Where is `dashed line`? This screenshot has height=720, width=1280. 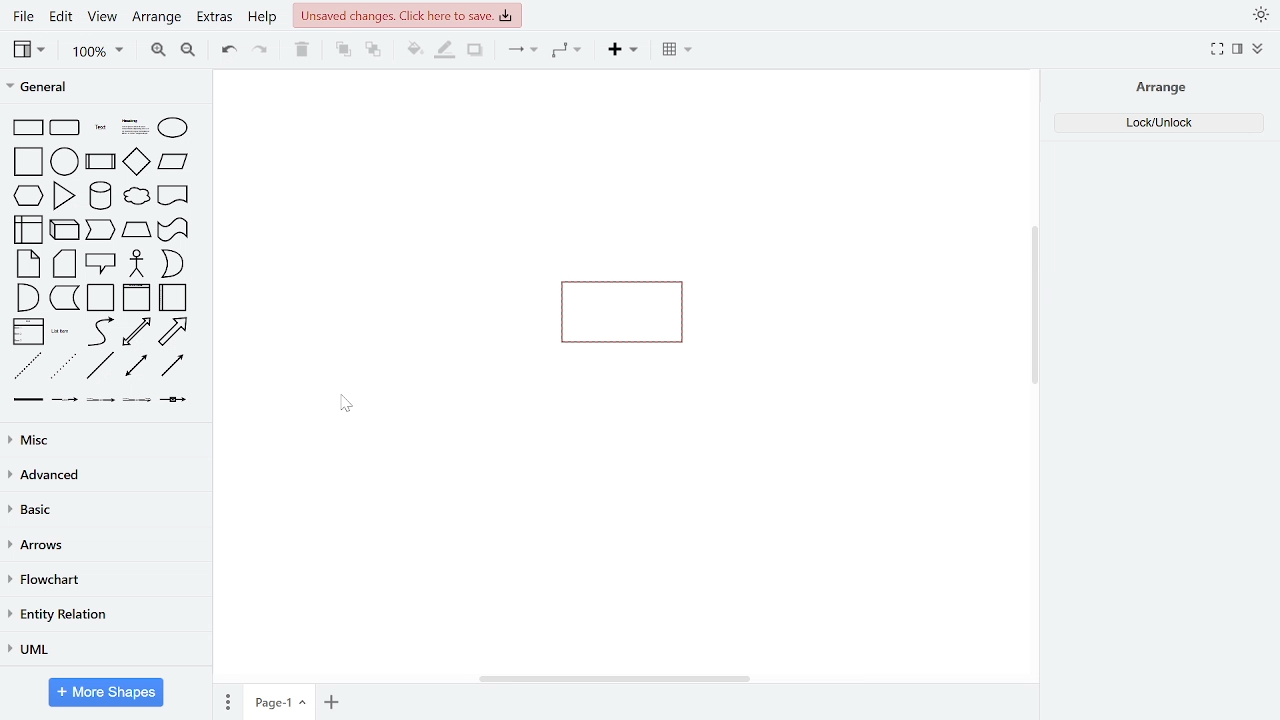 dashed line is located at coordinates (26, 365).